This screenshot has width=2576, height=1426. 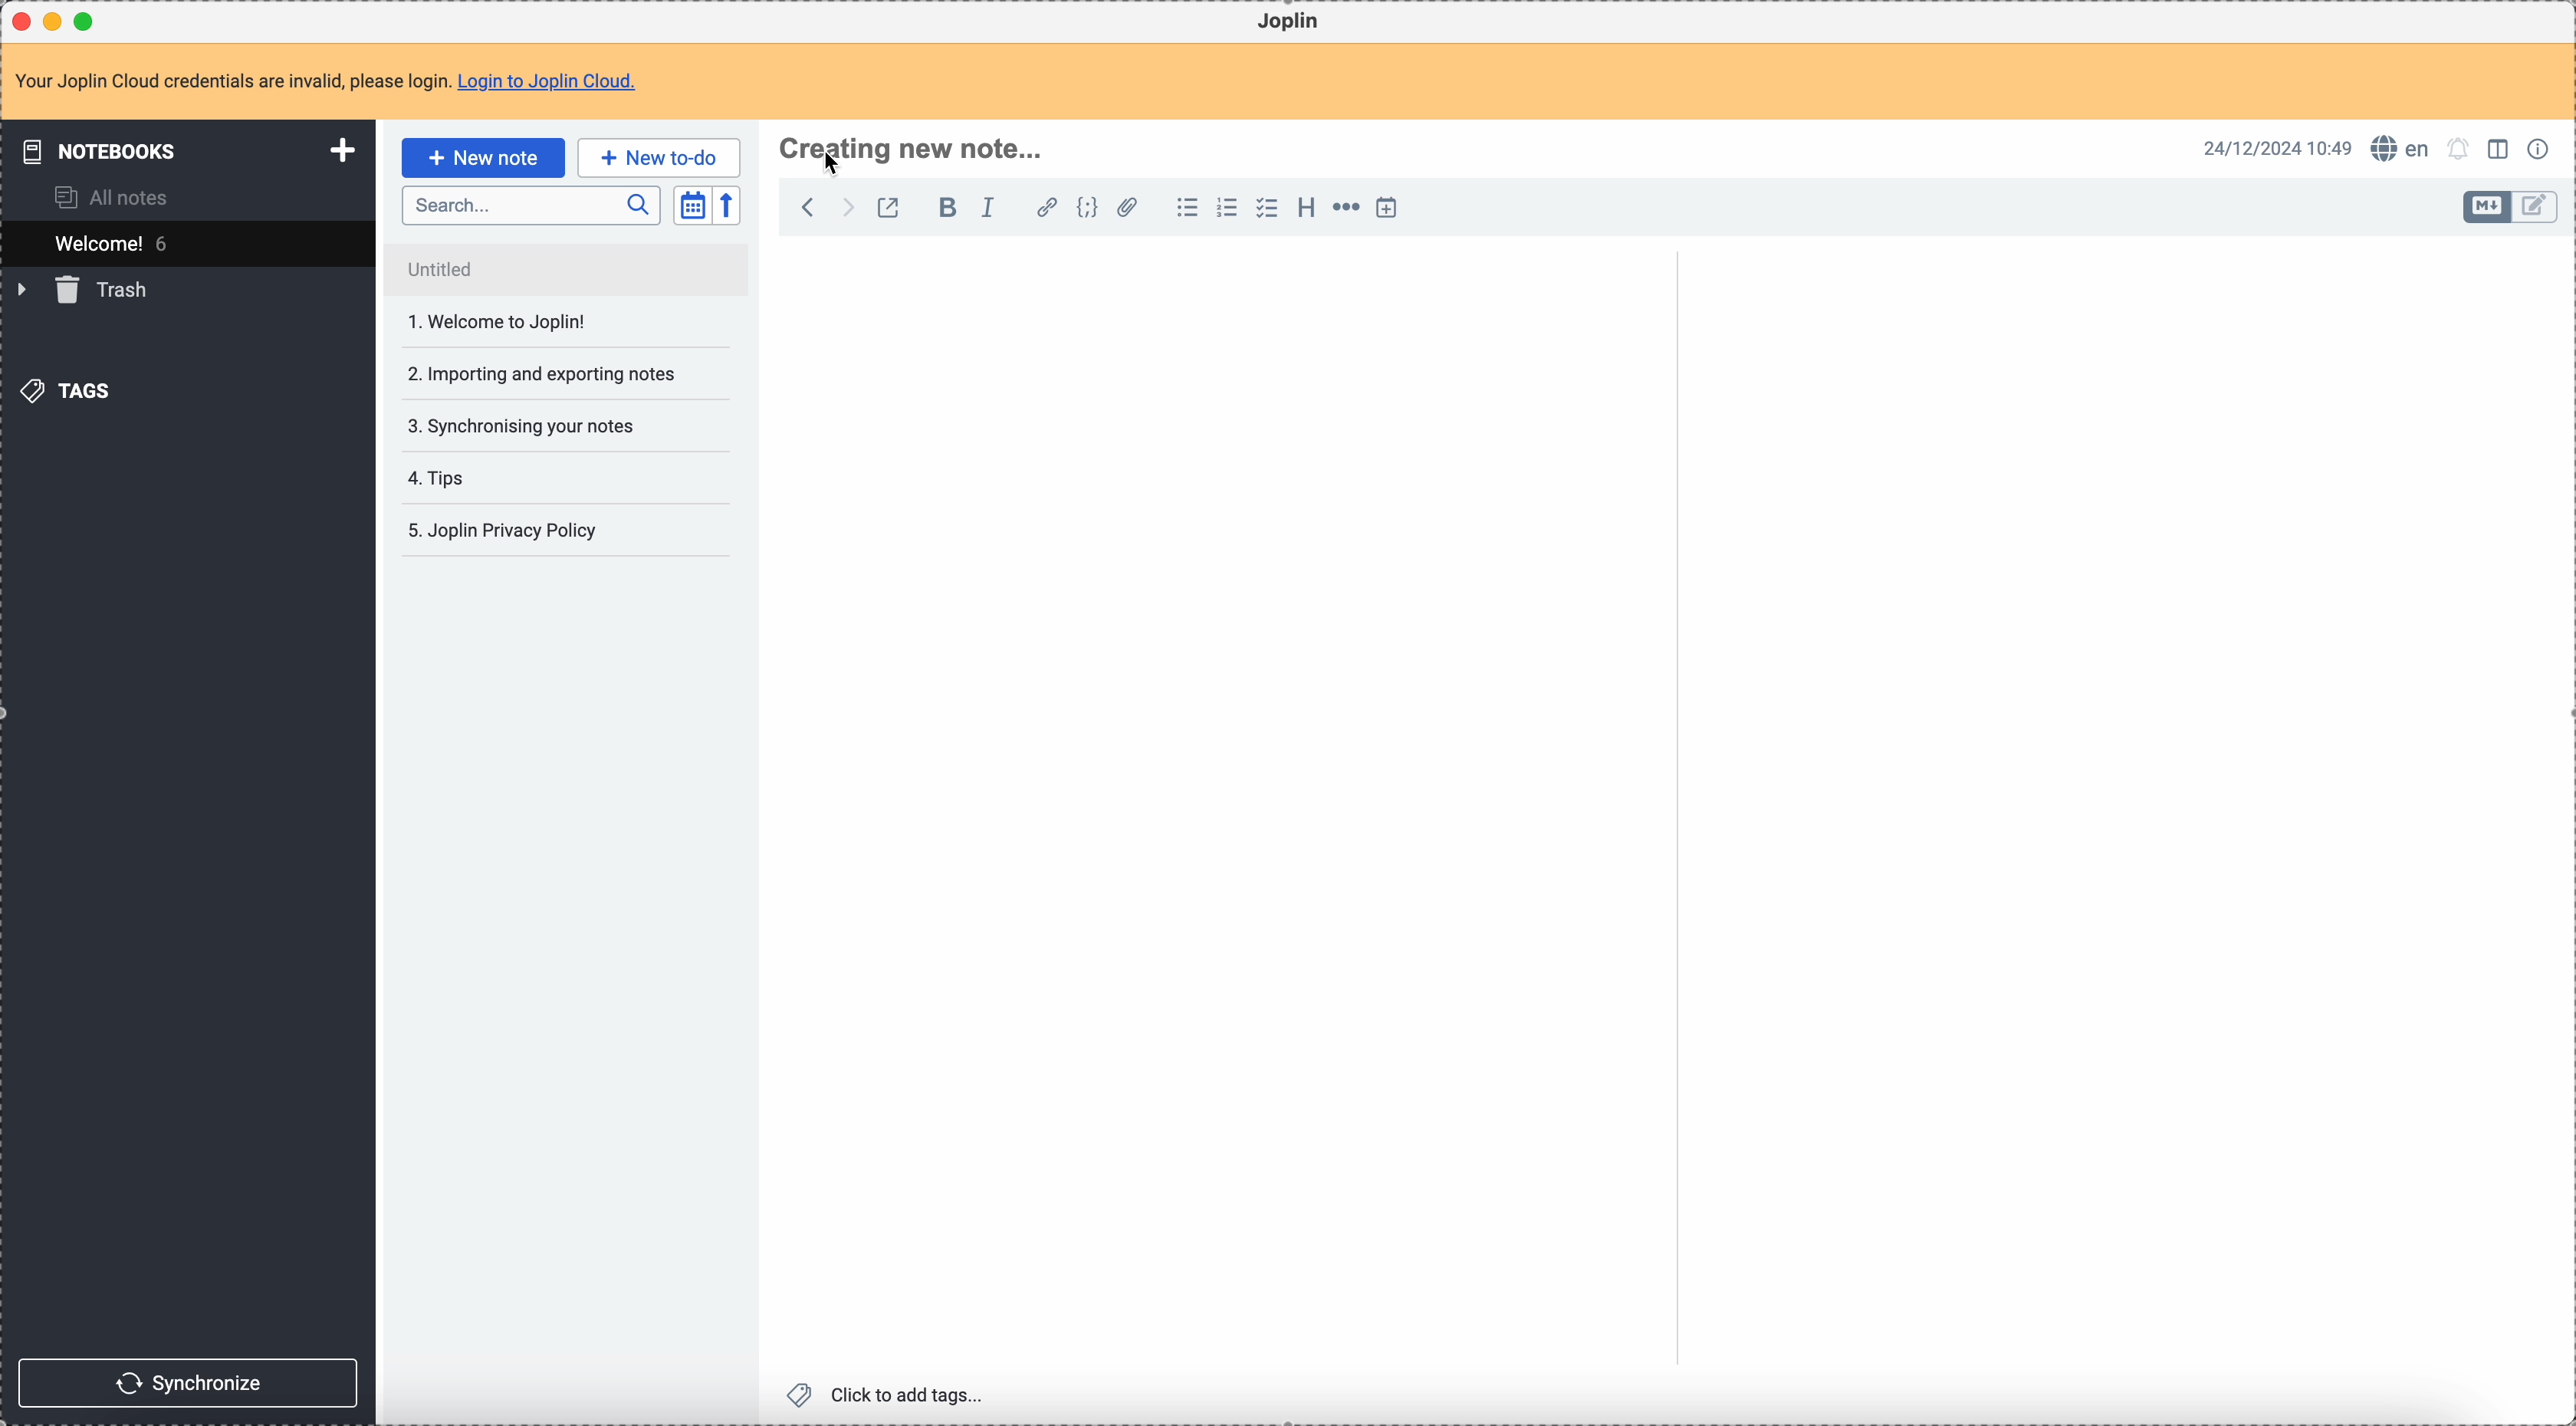 What do you see at coordinates (1306, 212) in the screenshot?
I see `heading` at bounding box center [1306, 212].